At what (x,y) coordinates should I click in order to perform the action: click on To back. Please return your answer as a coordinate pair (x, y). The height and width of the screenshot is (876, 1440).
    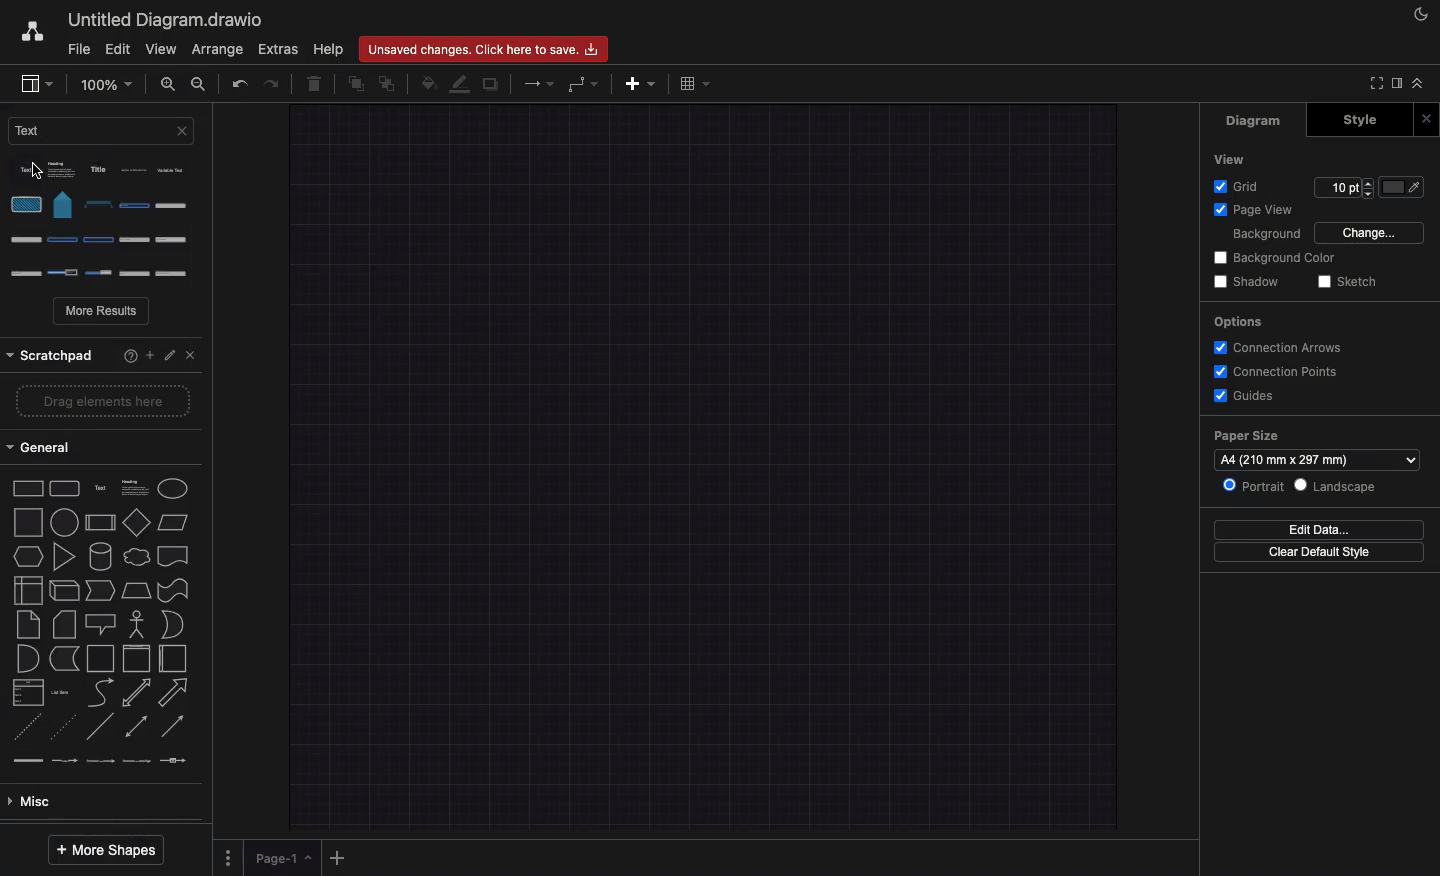
    Looking at the image, I should click on (389, 83).